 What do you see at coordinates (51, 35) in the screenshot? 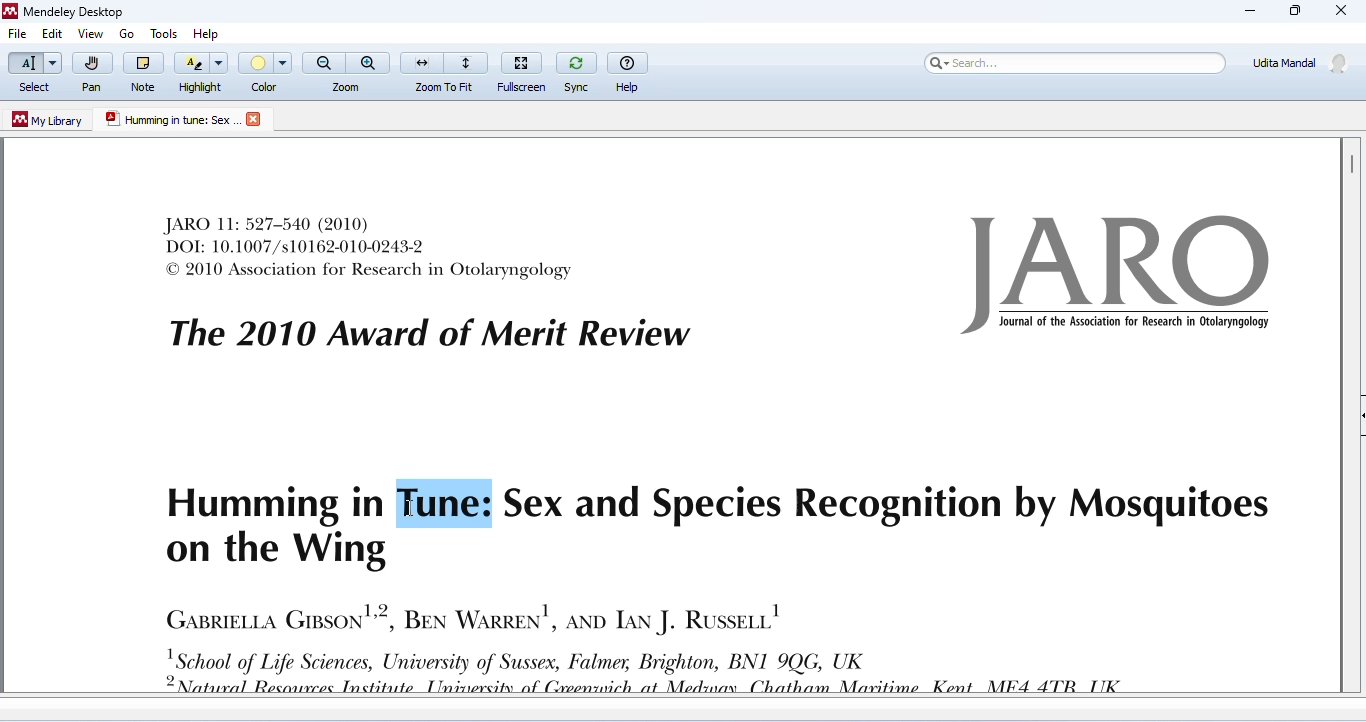
I see `edit` at bounding box center [51, 35].